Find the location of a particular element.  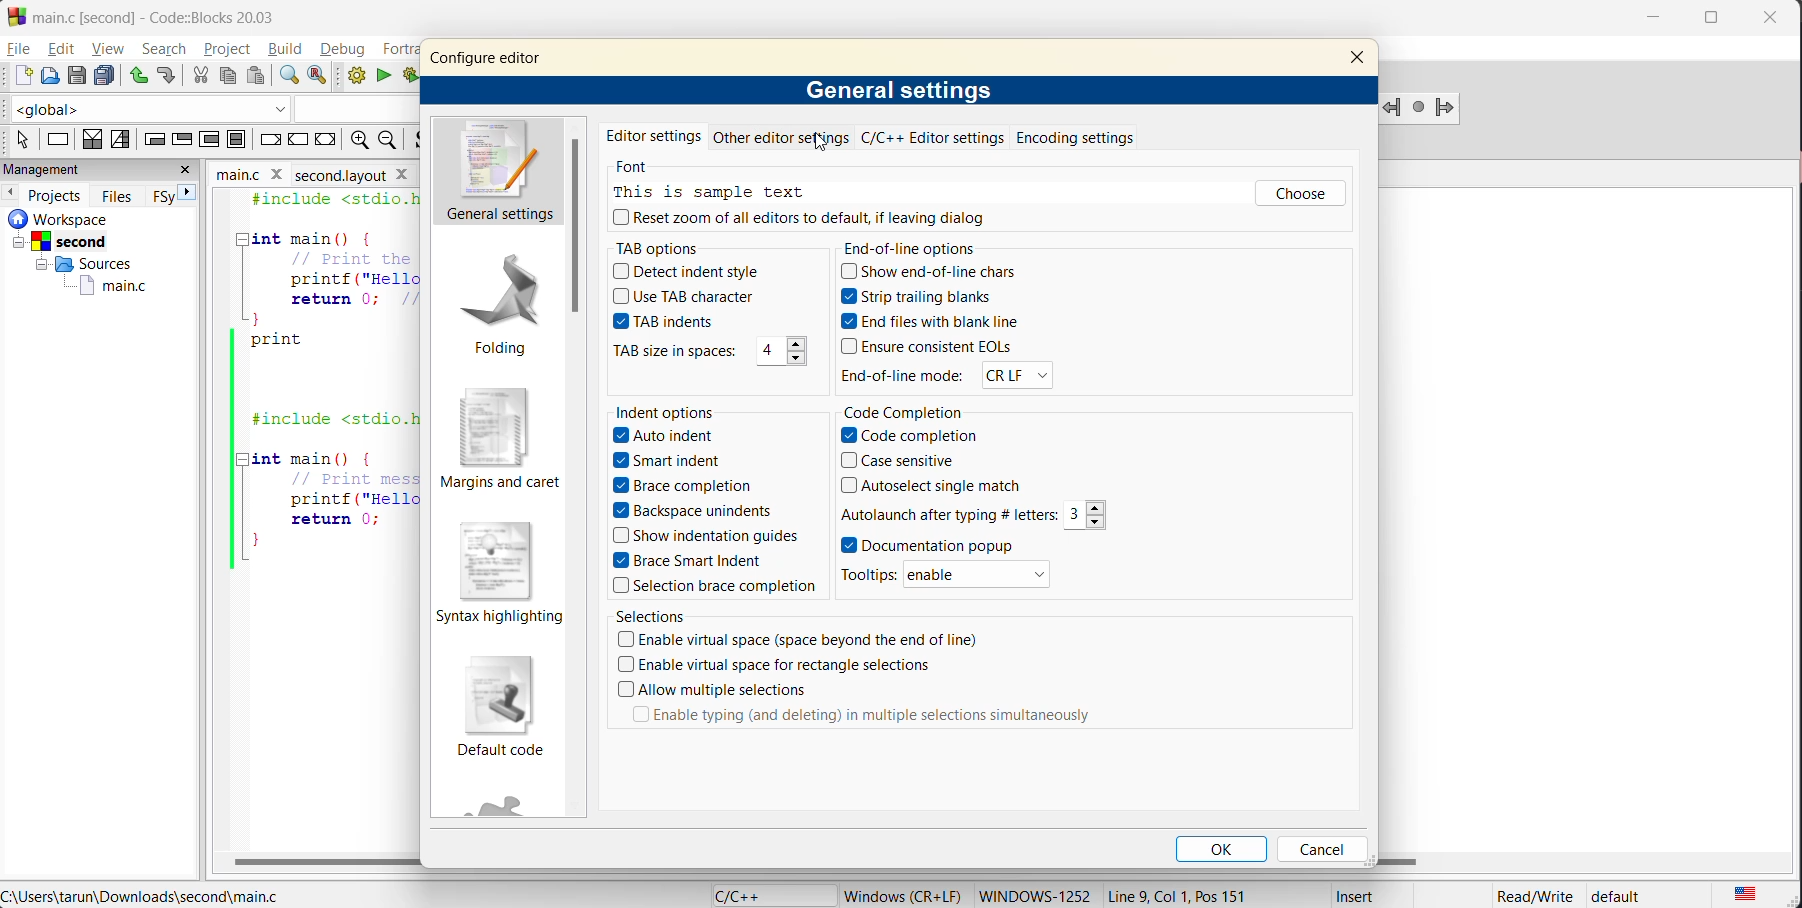

indent options is located at coordinates (720, 413).